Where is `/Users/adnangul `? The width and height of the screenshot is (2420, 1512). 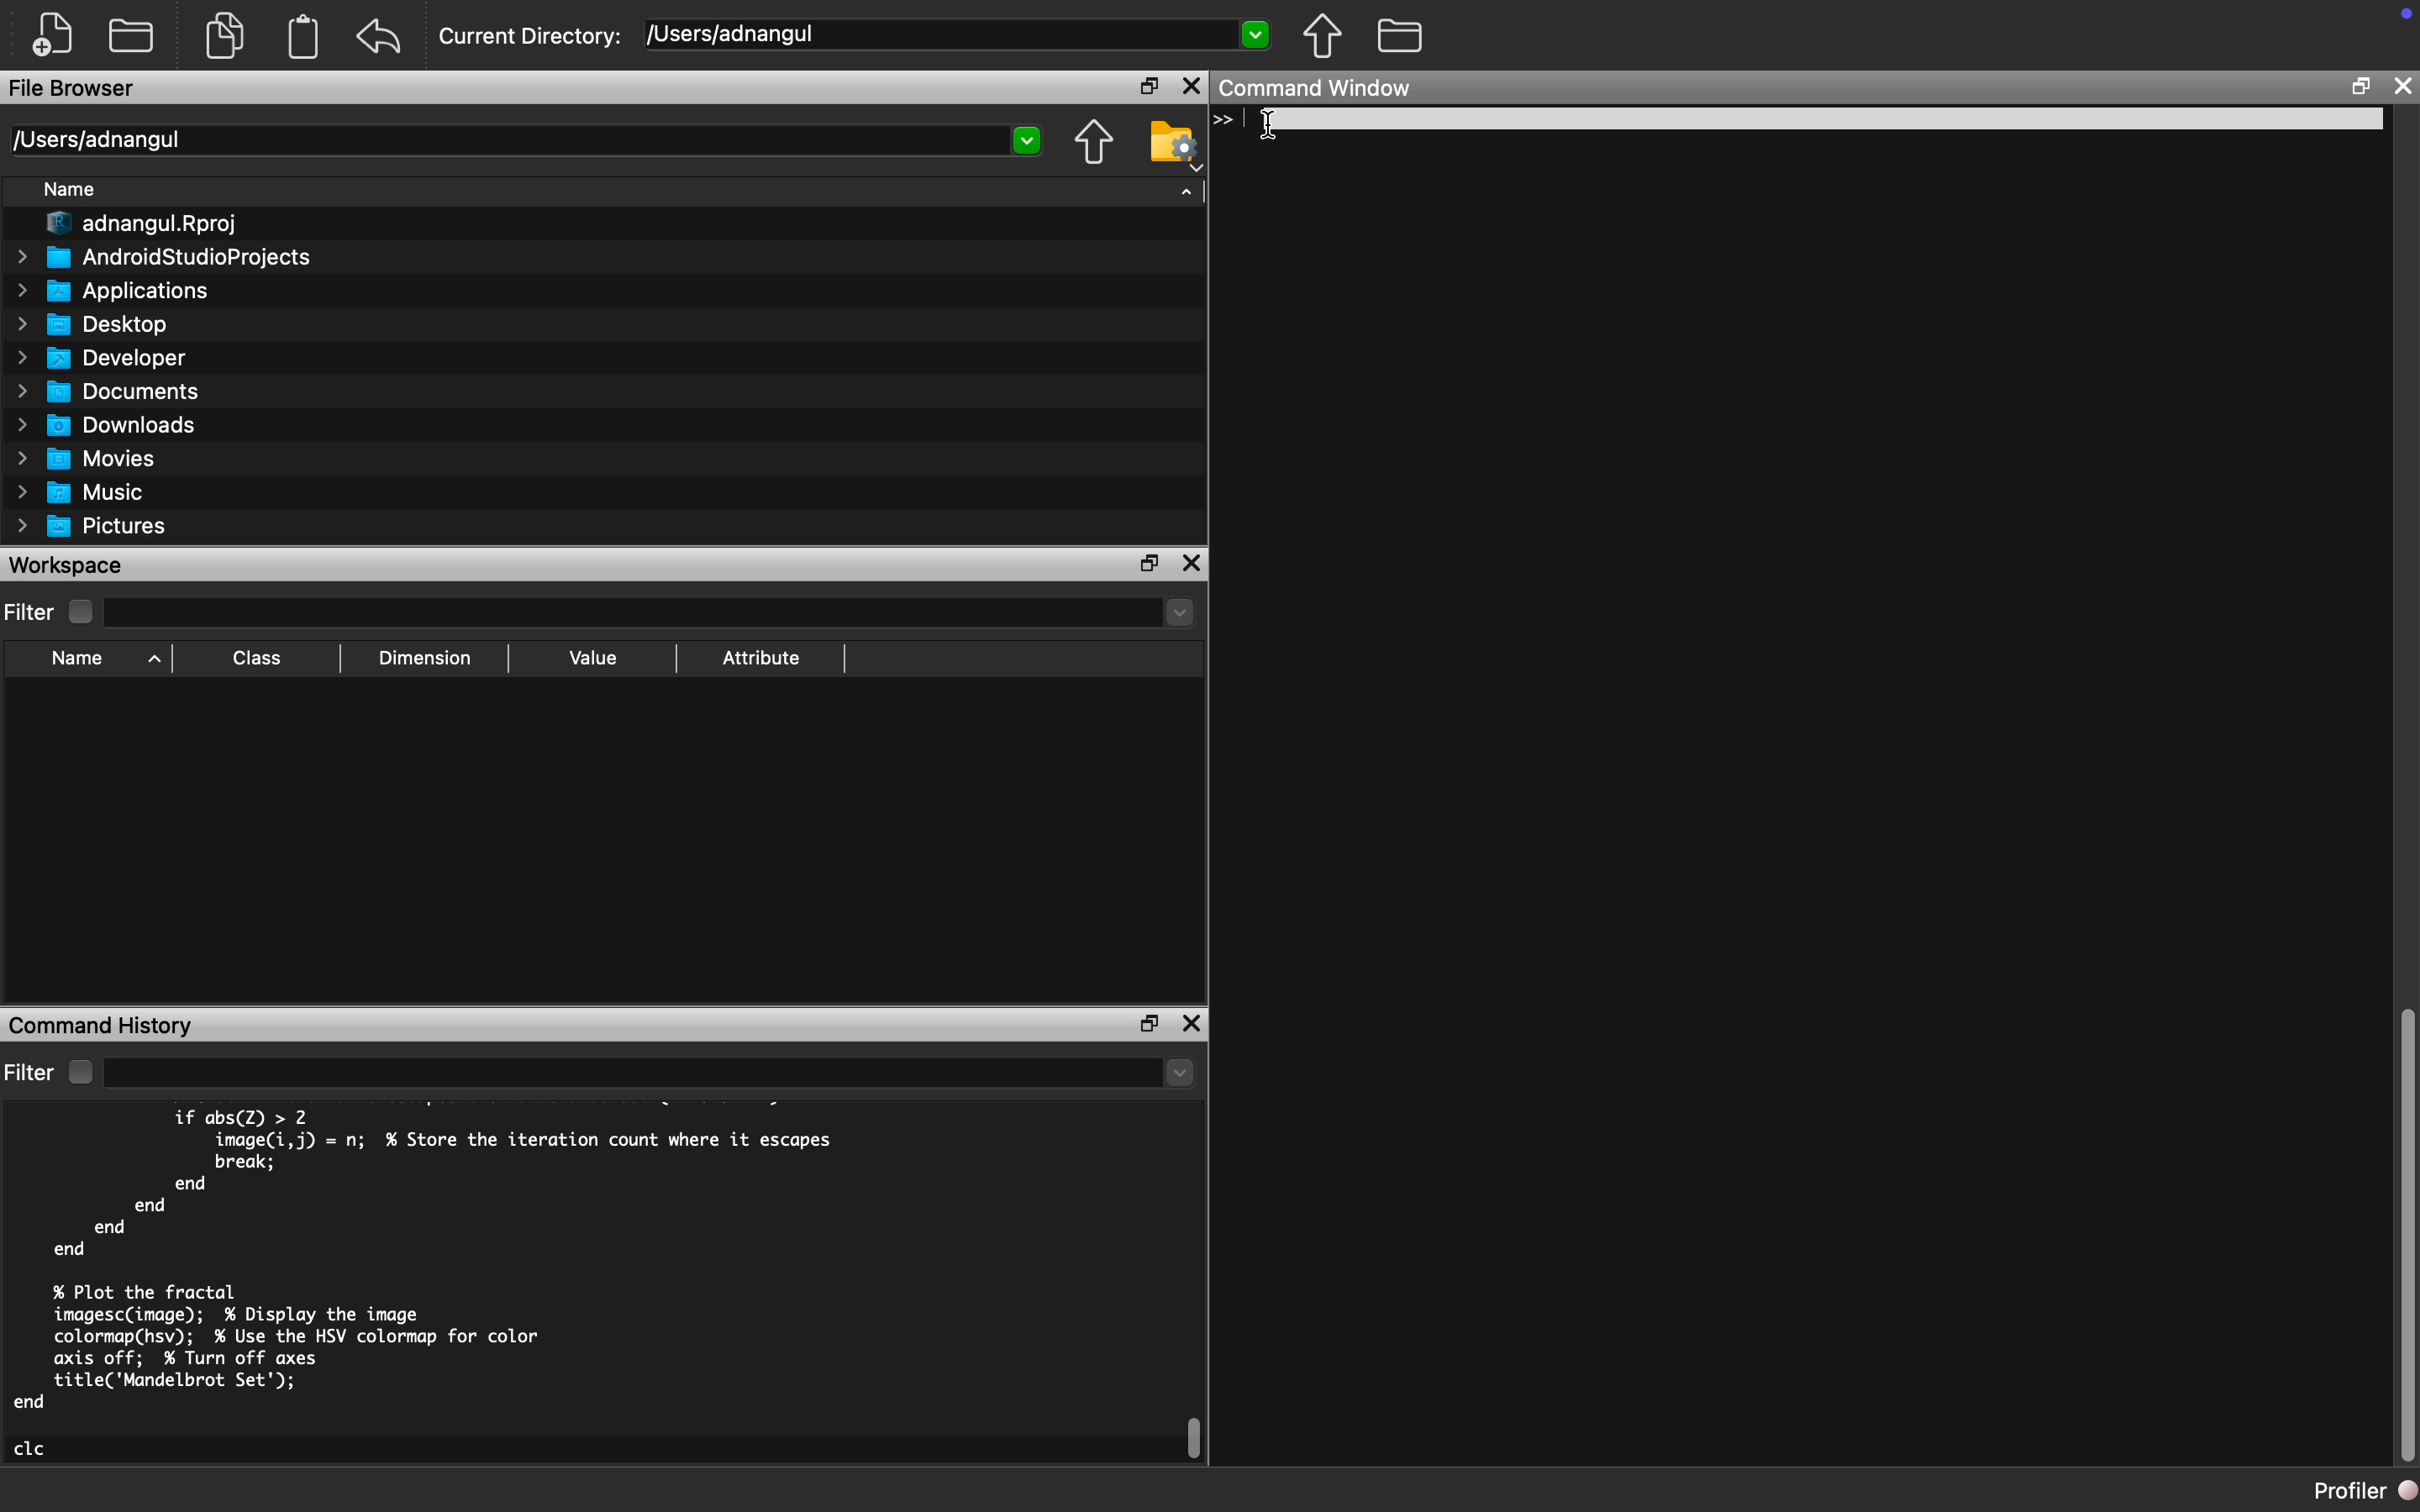 /Users/adnangul  is located at coordinates (523, 141).